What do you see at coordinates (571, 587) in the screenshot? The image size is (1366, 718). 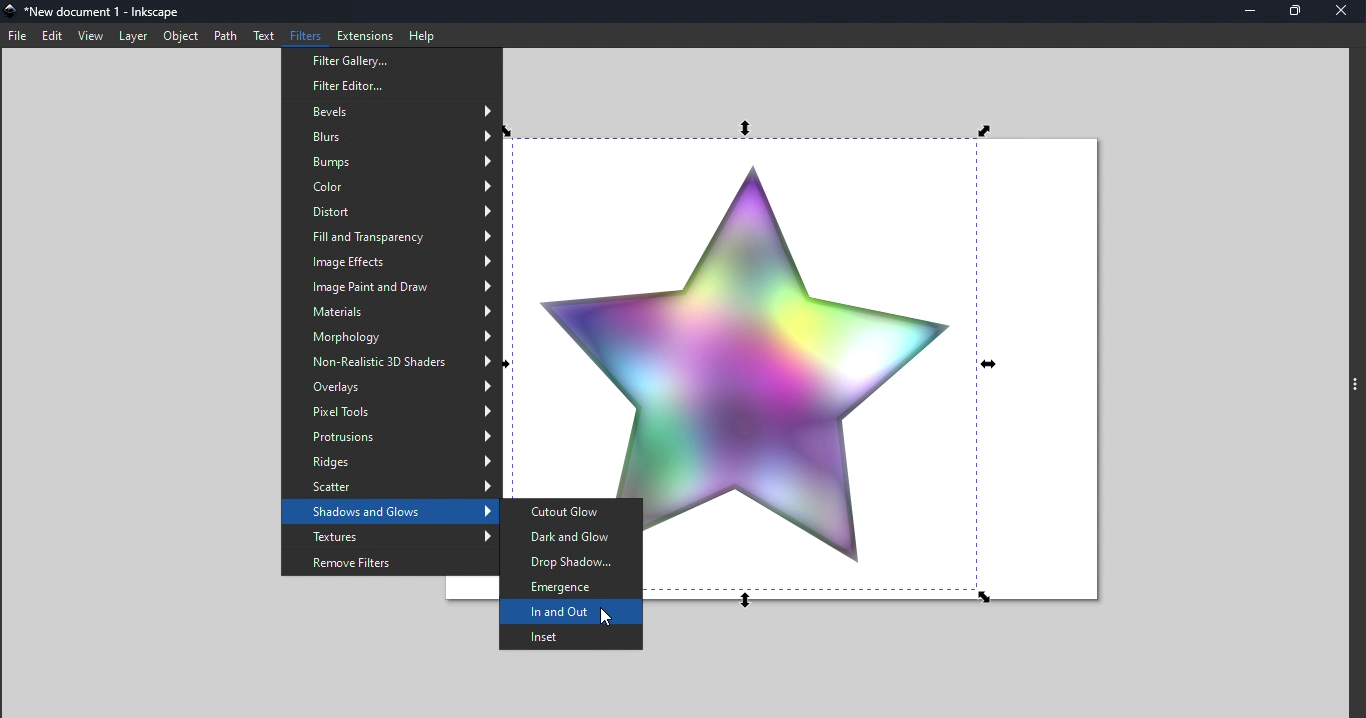 I see `Emergence` at bounding box center [571, 587].